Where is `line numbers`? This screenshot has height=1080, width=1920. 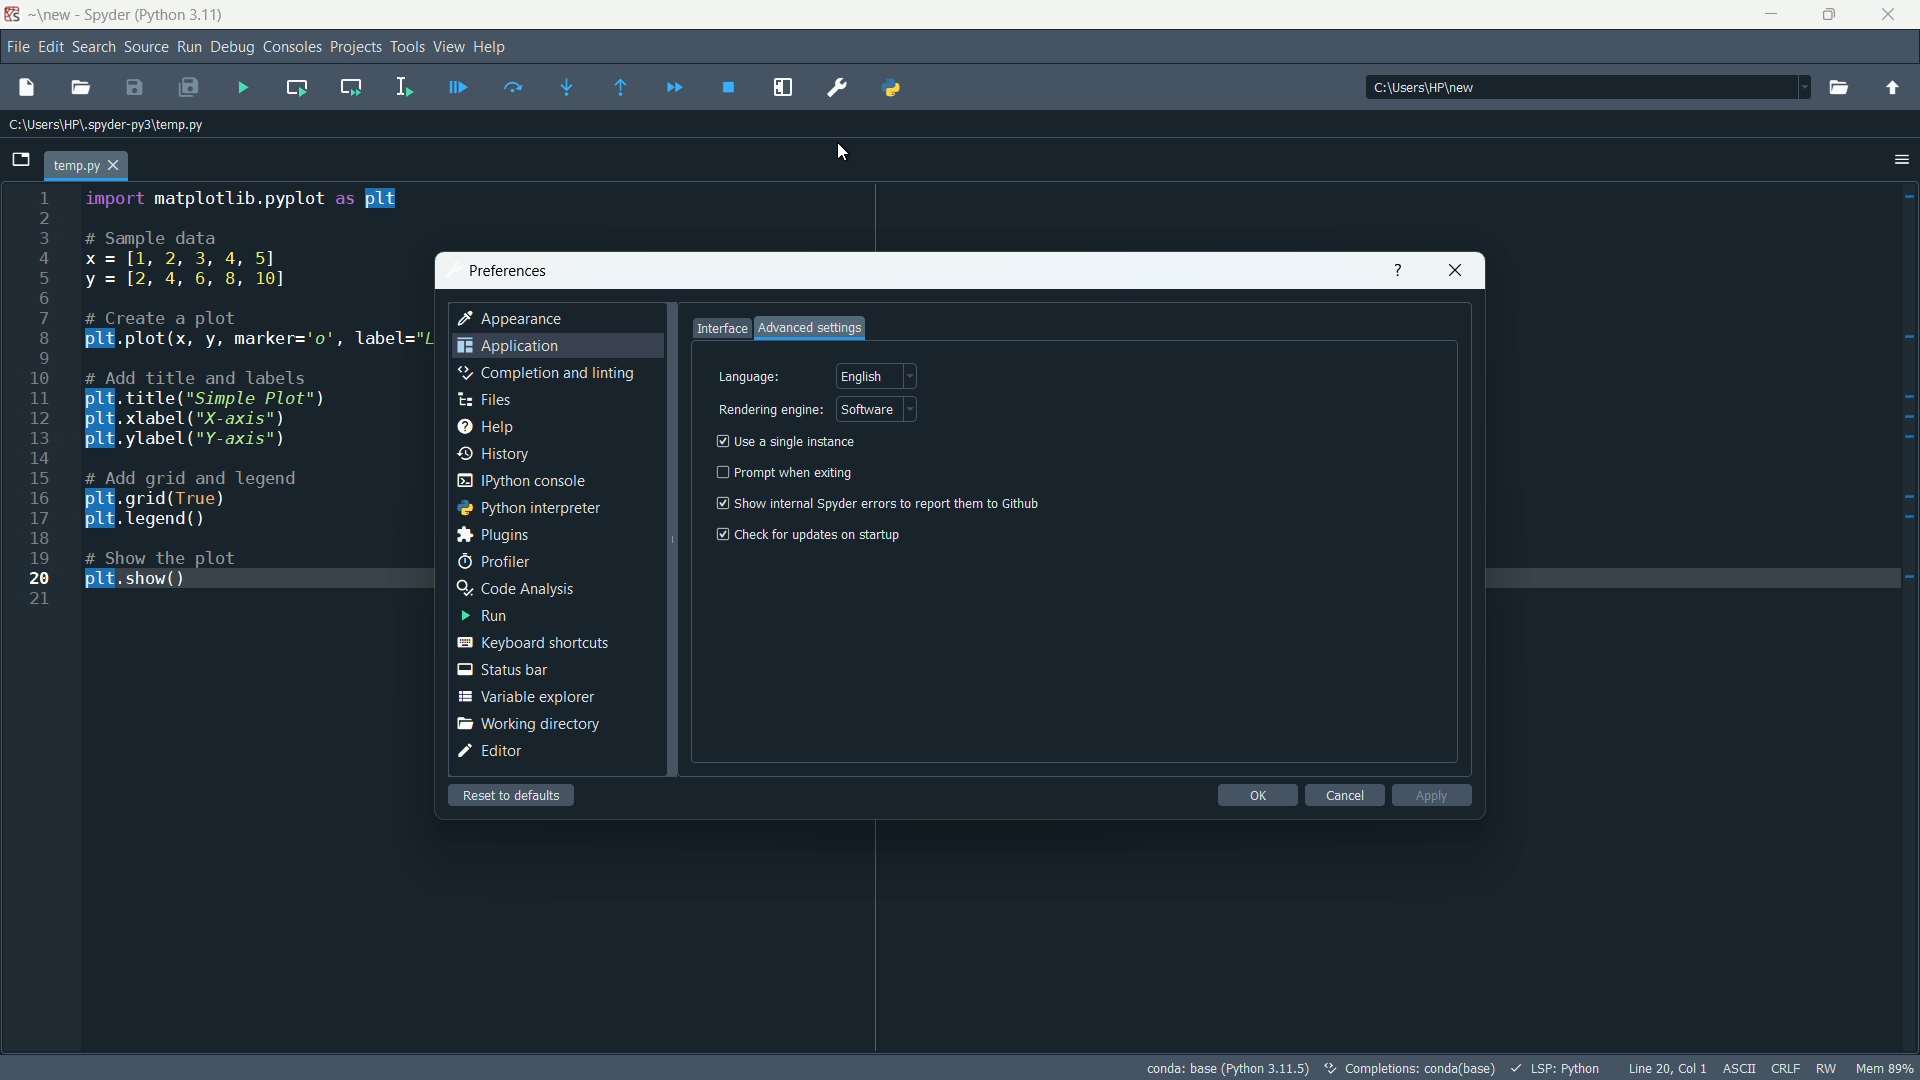 line numbers is located at coordinates (39, 399).